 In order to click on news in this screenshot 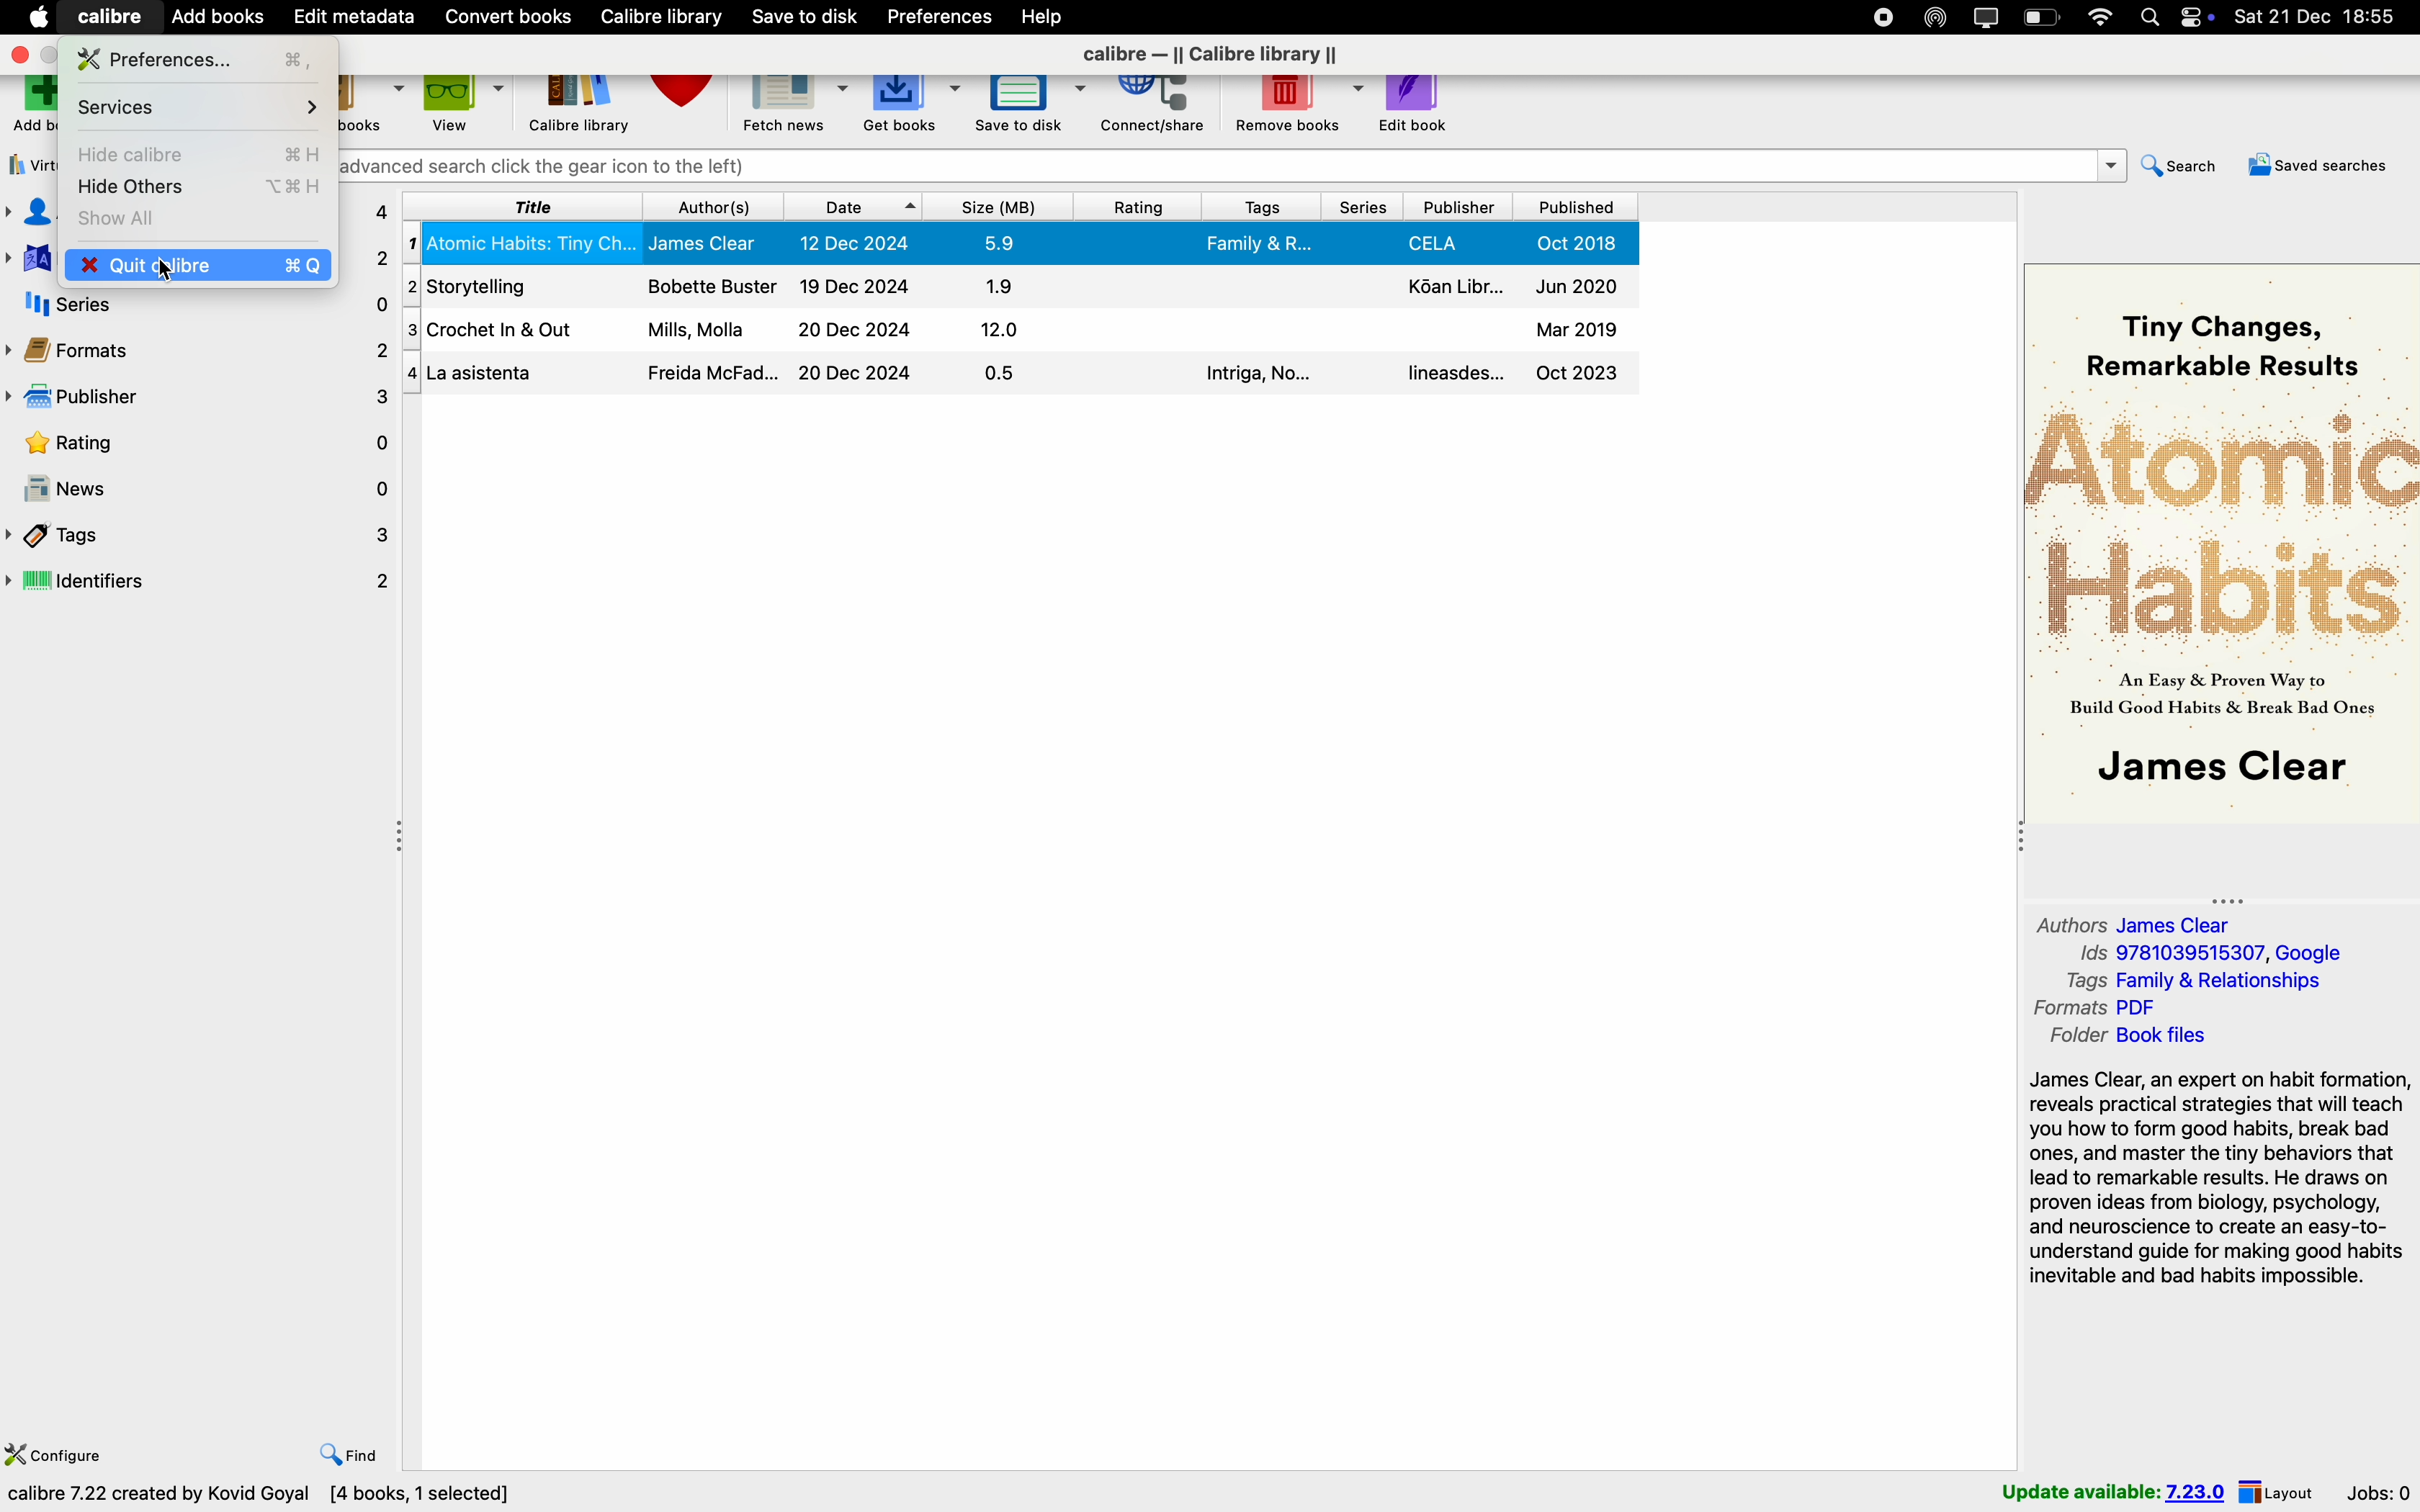, I will do `click(197, 487)`.